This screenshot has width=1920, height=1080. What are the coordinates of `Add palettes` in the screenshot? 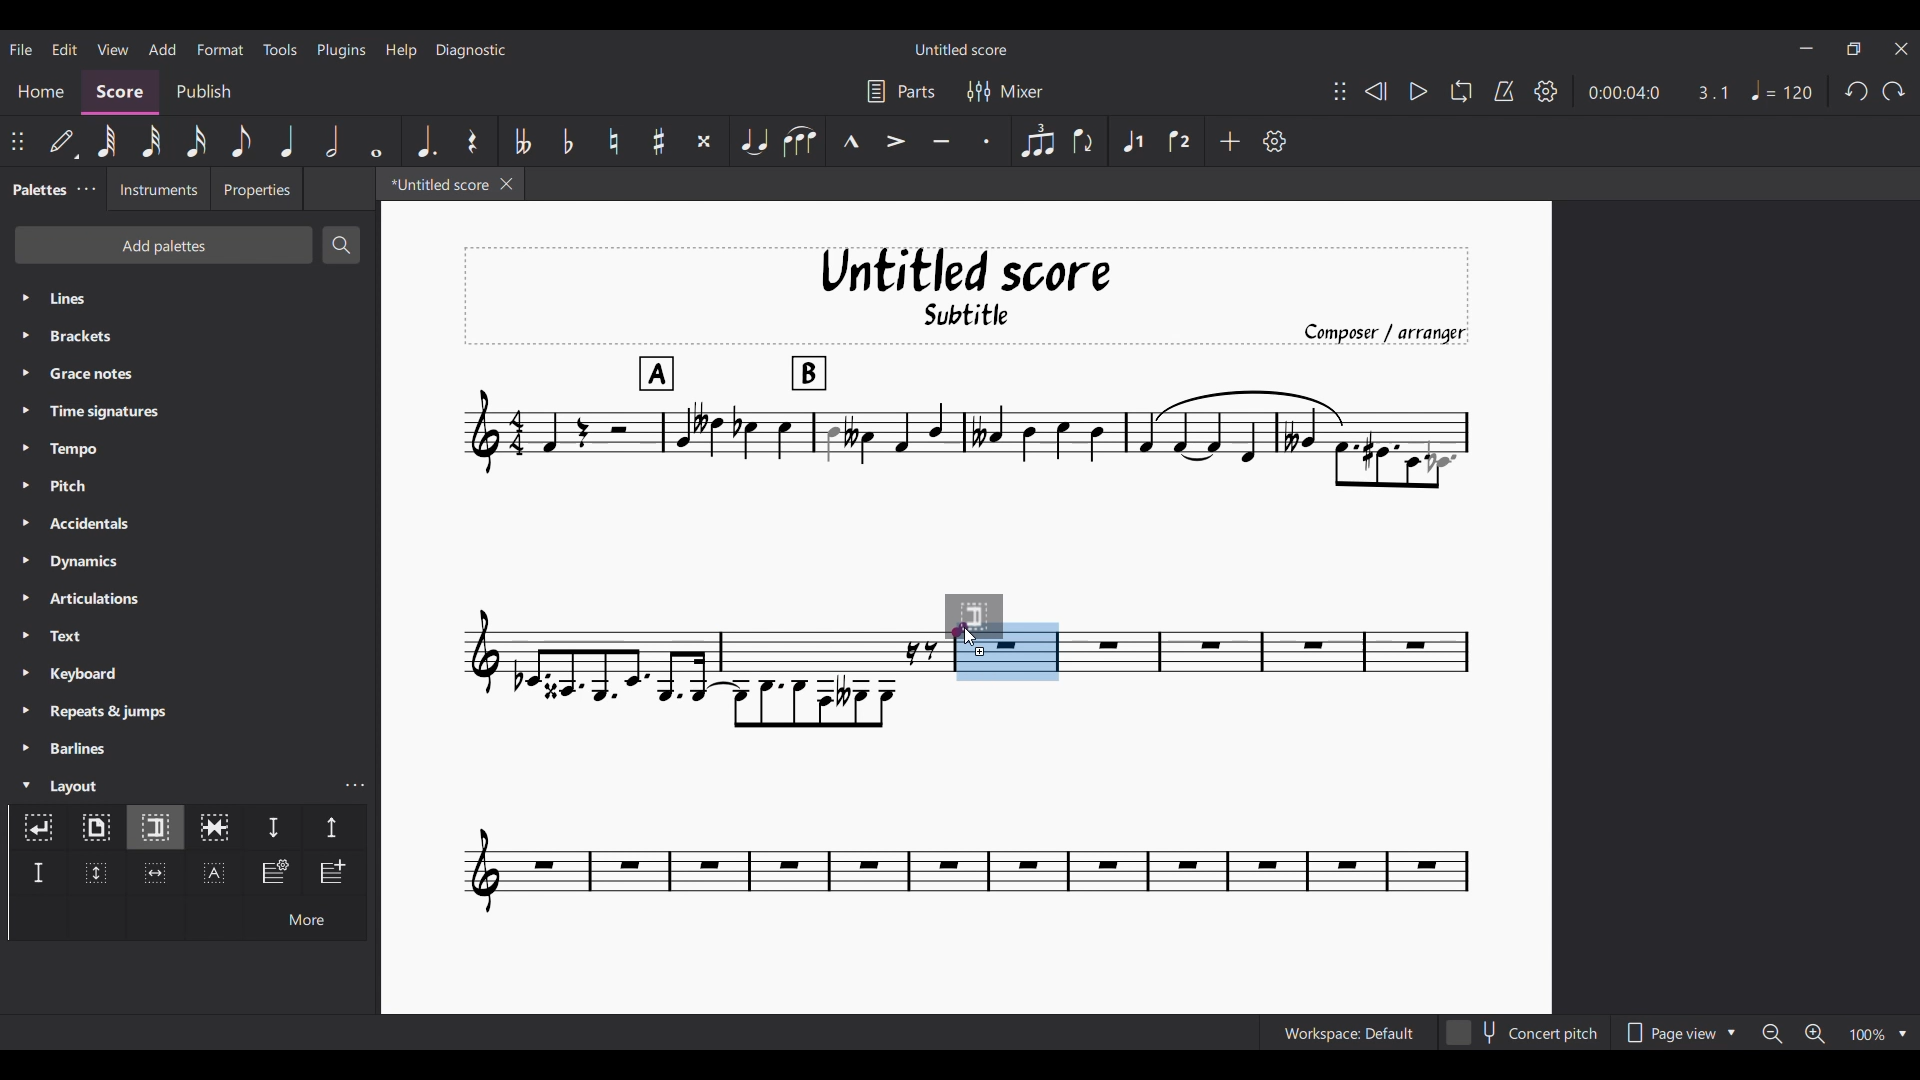 It's located at (163, 245).